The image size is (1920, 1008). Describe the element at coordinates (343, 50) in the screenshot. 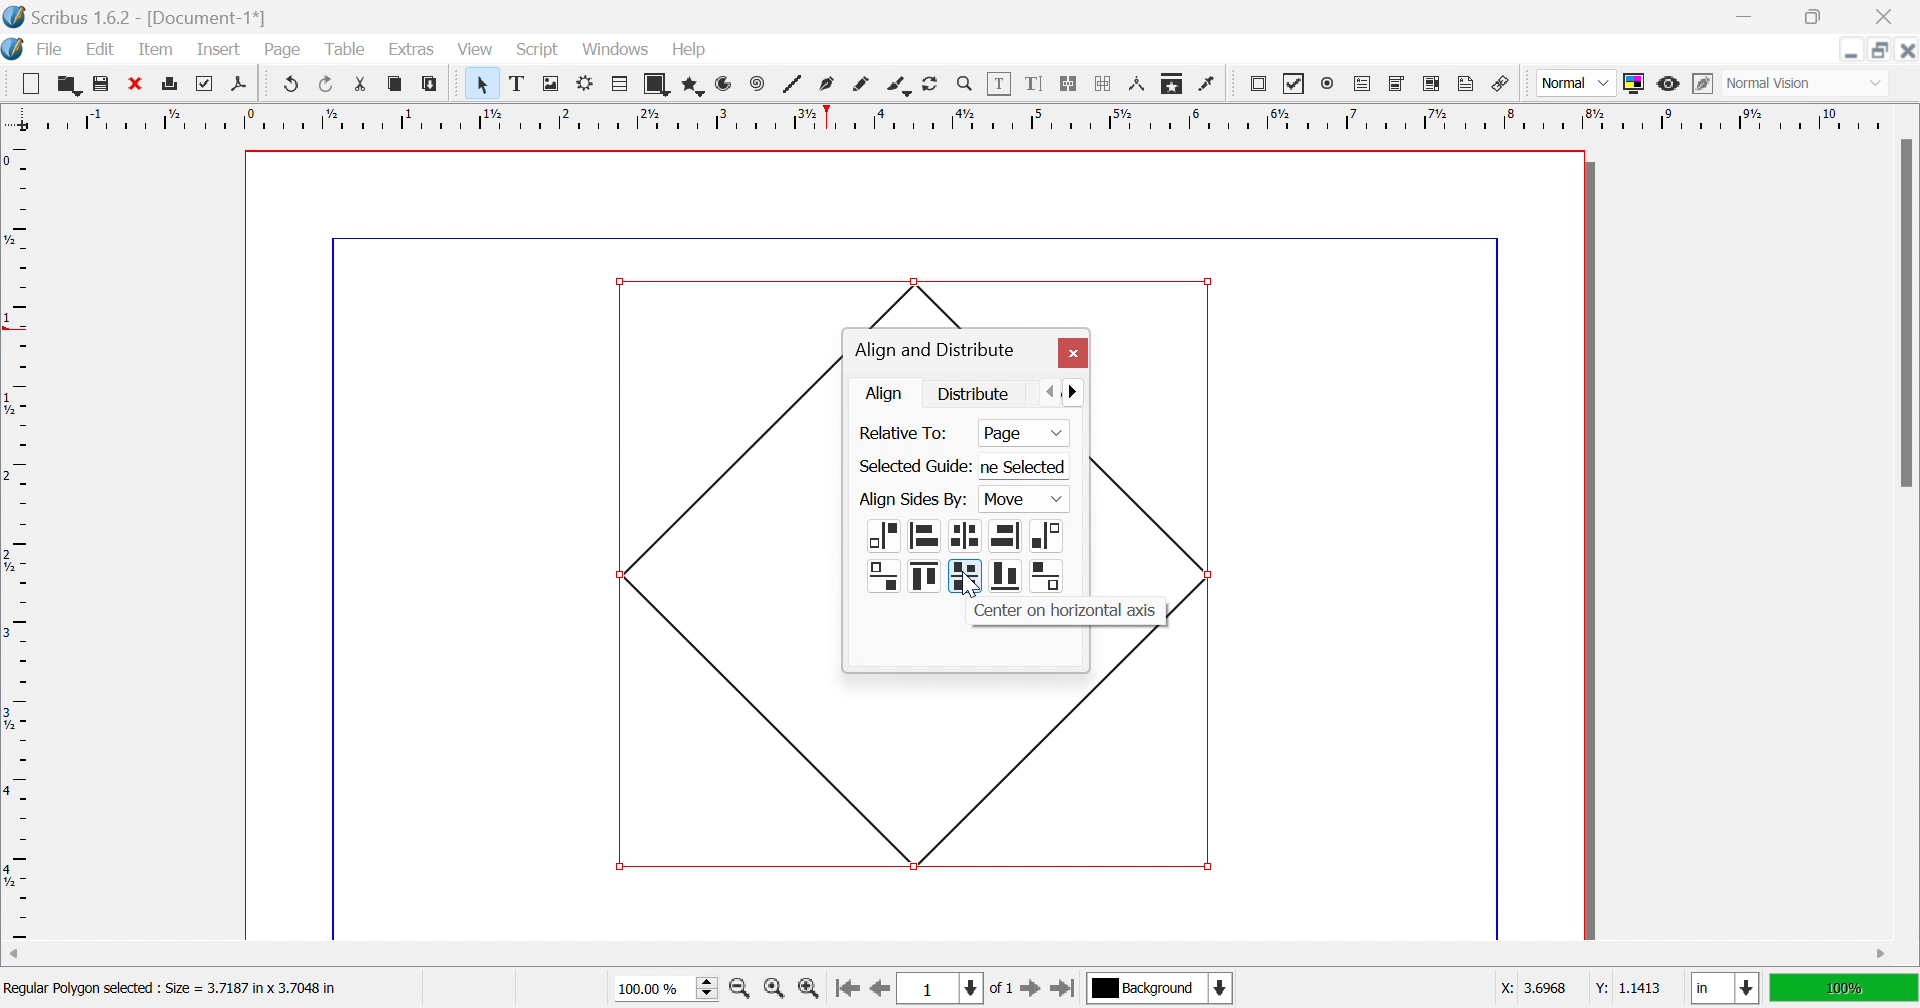

I see `Table` at that location.